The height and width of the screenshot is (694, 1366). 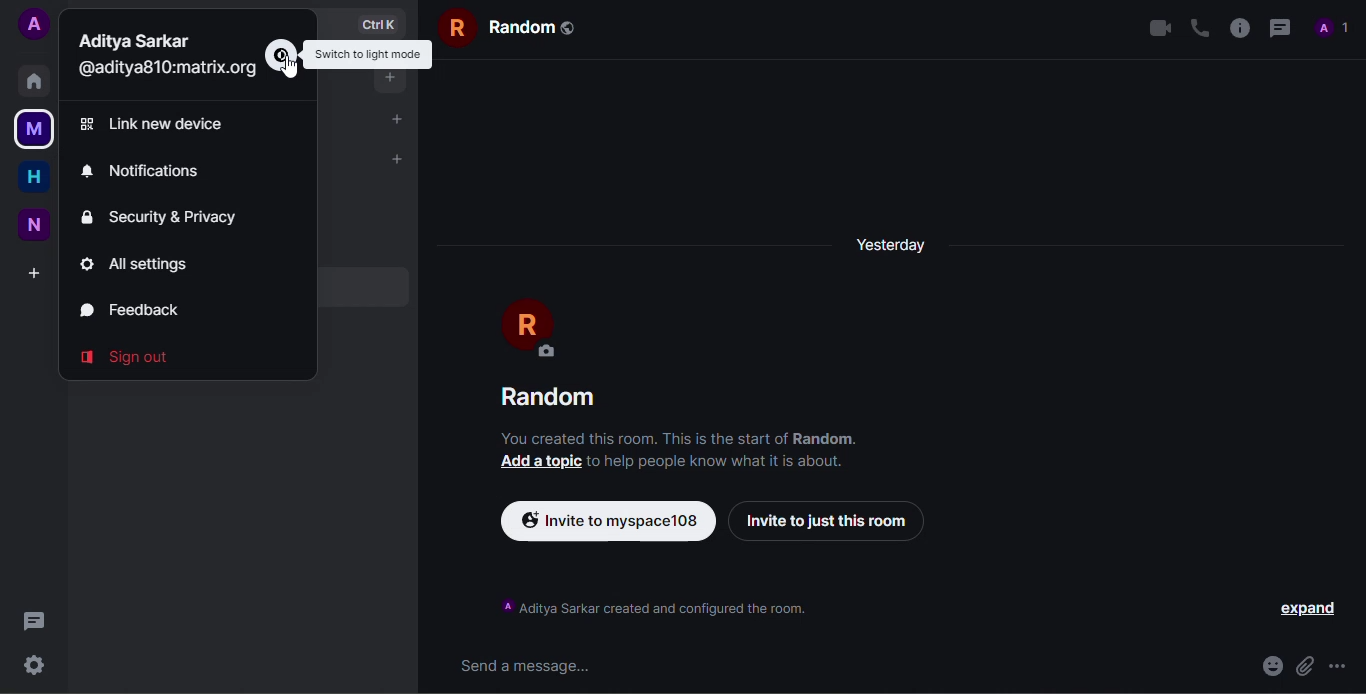 What do you see at coordinates (1347, 663) in the screenshot?
I see `more` at bounding box center [1347, 663].